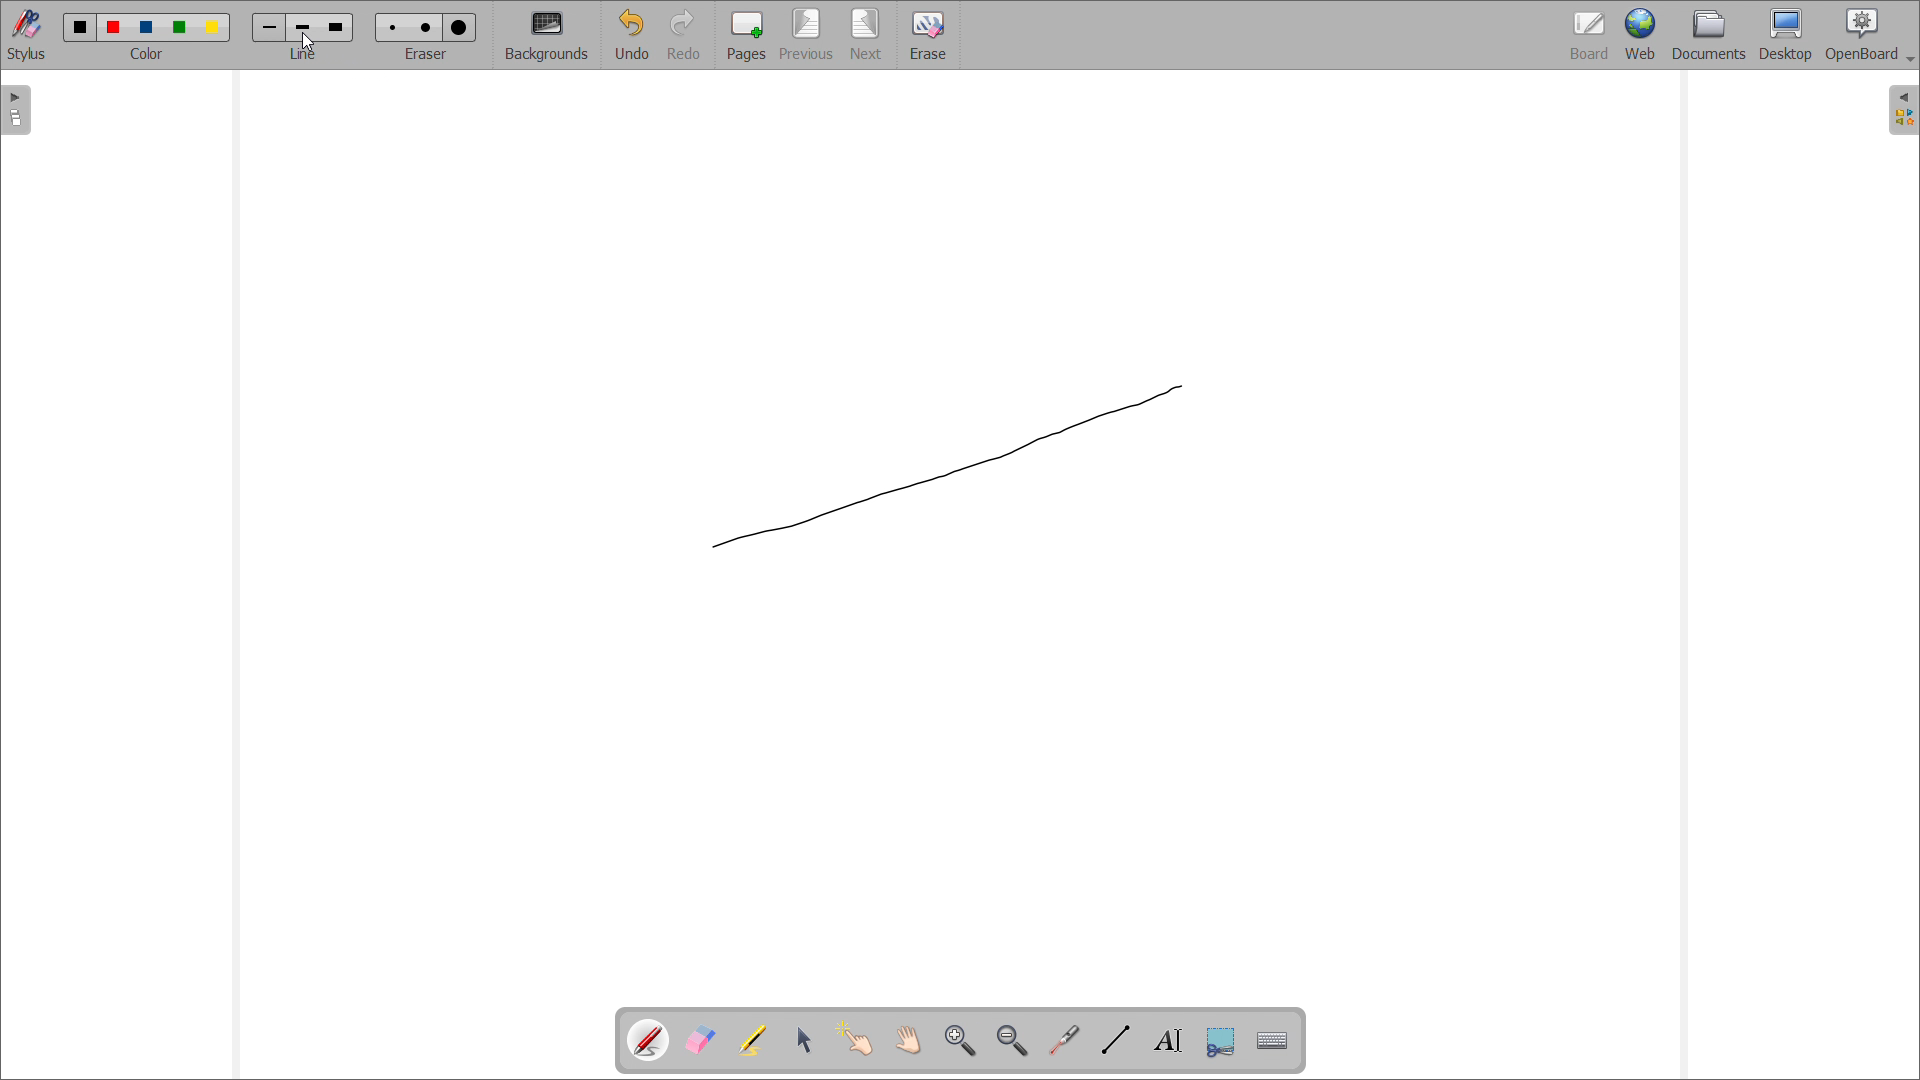 The width and height of the screenshot is (1920, 1080). Describe the element at coordinates (1785, 35) in the screenshot. I see `desktop` at that location.